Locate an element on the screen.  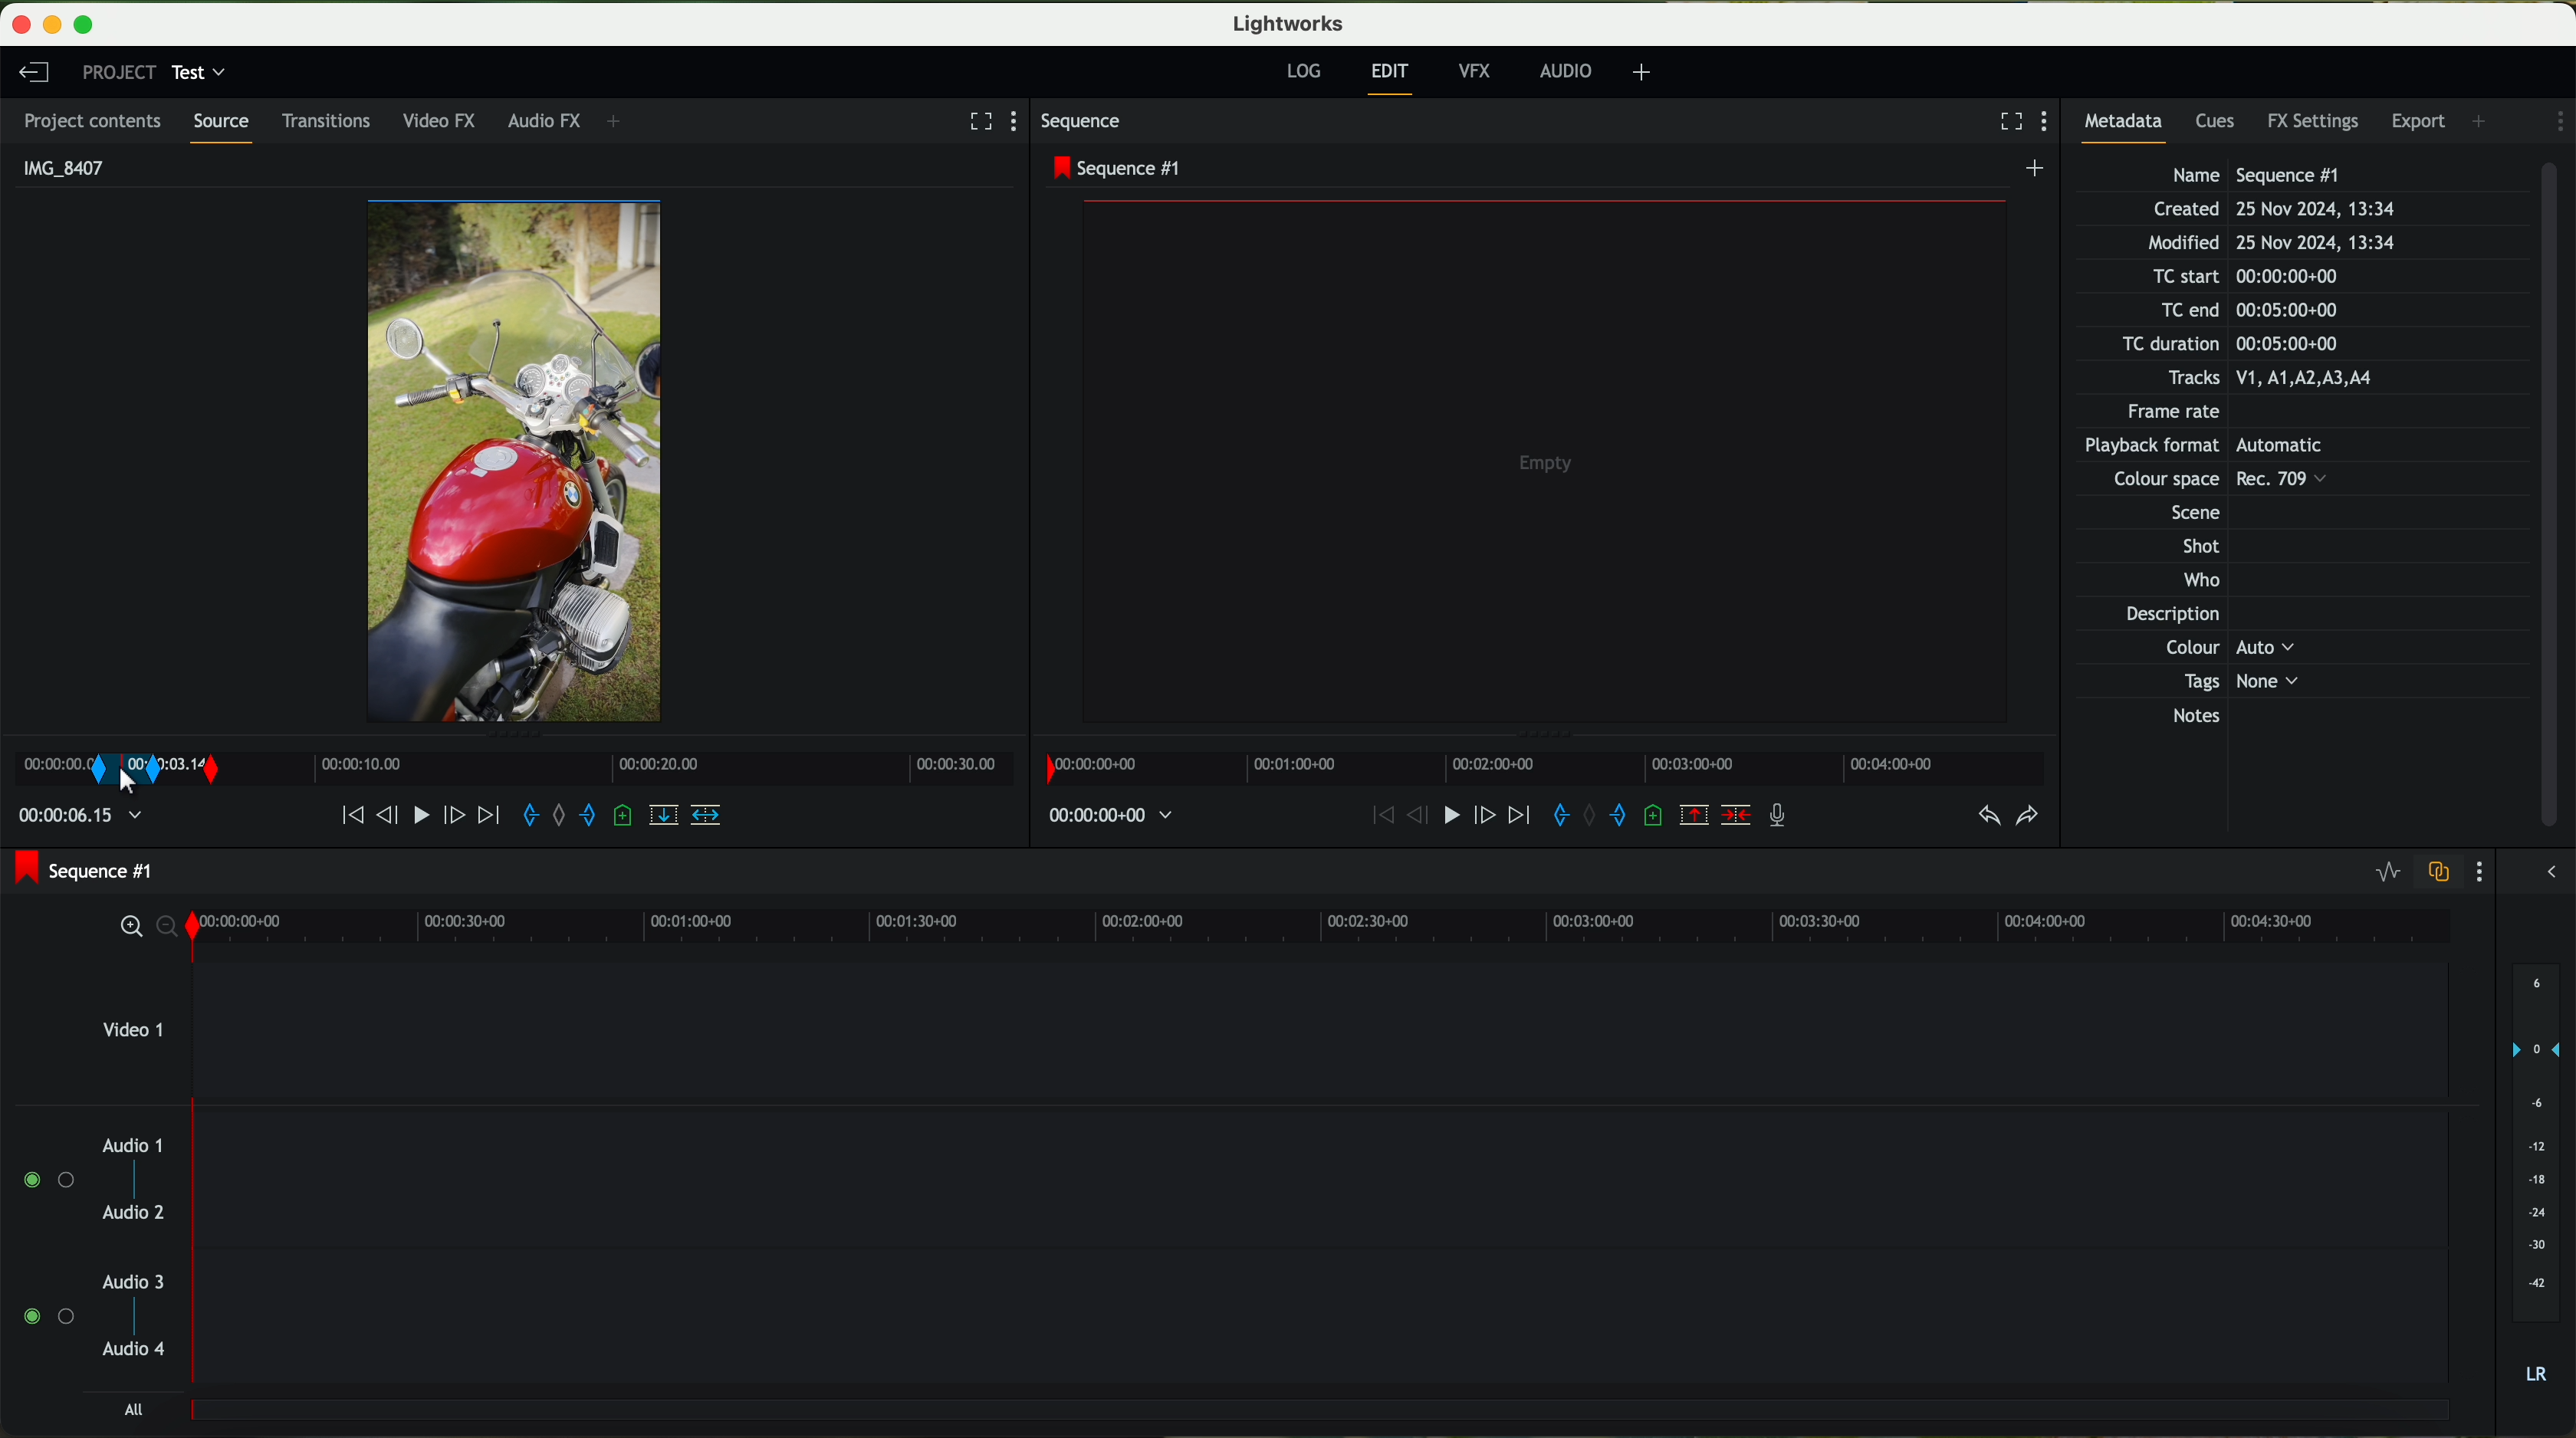
fullscreen is located at coordinates (2003, 121).